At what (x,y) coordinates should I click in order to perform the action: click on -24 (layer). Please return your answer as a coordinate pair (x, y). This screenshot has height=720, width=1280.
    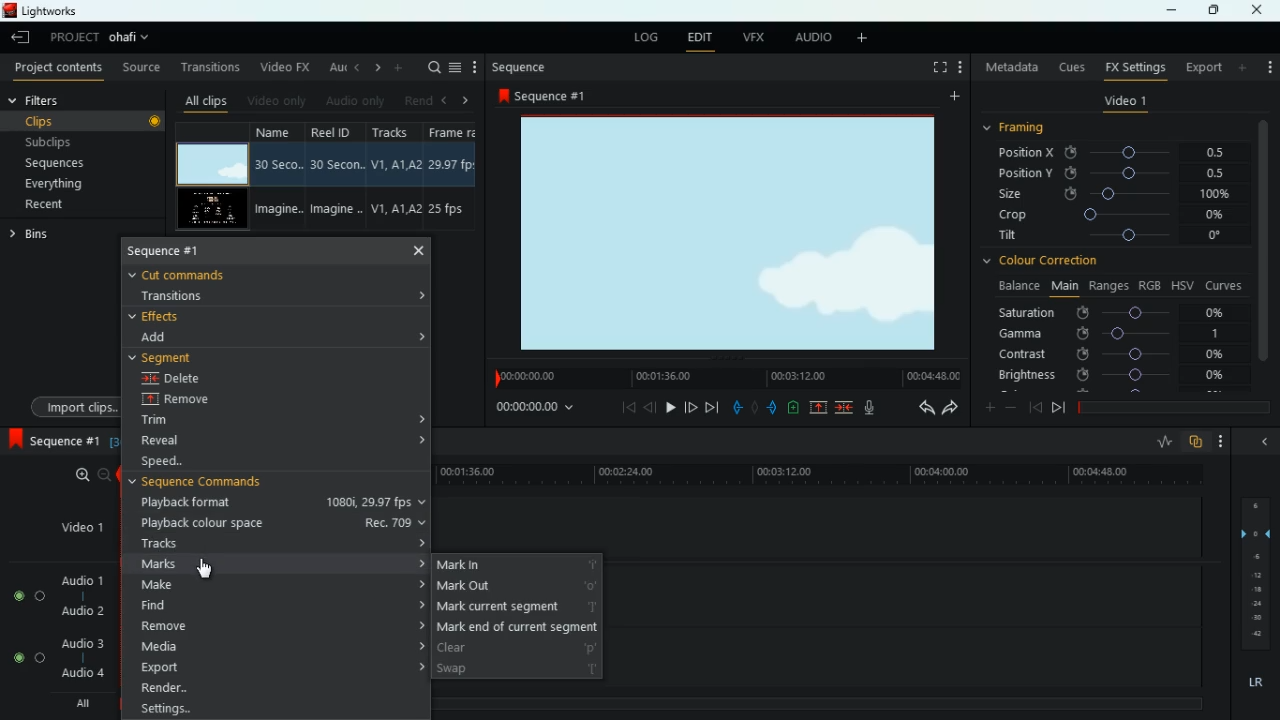
    Looking at the image, I should click on (1252, 604).